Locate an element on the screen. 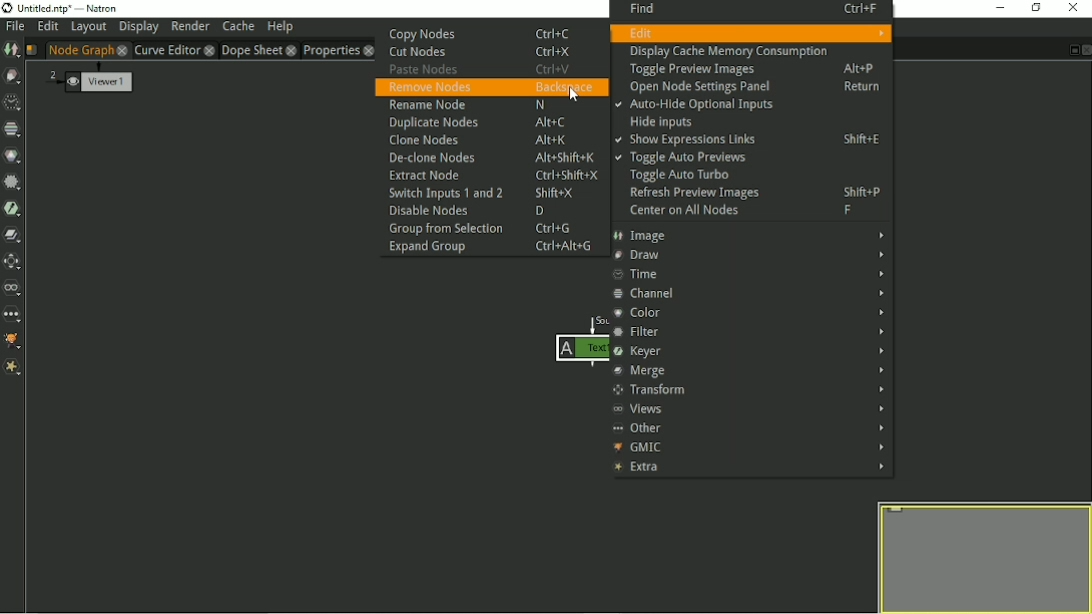 Image resolution: width=1092 pixels, height=614 pixels. Filter is located at coordinates (752, 330).